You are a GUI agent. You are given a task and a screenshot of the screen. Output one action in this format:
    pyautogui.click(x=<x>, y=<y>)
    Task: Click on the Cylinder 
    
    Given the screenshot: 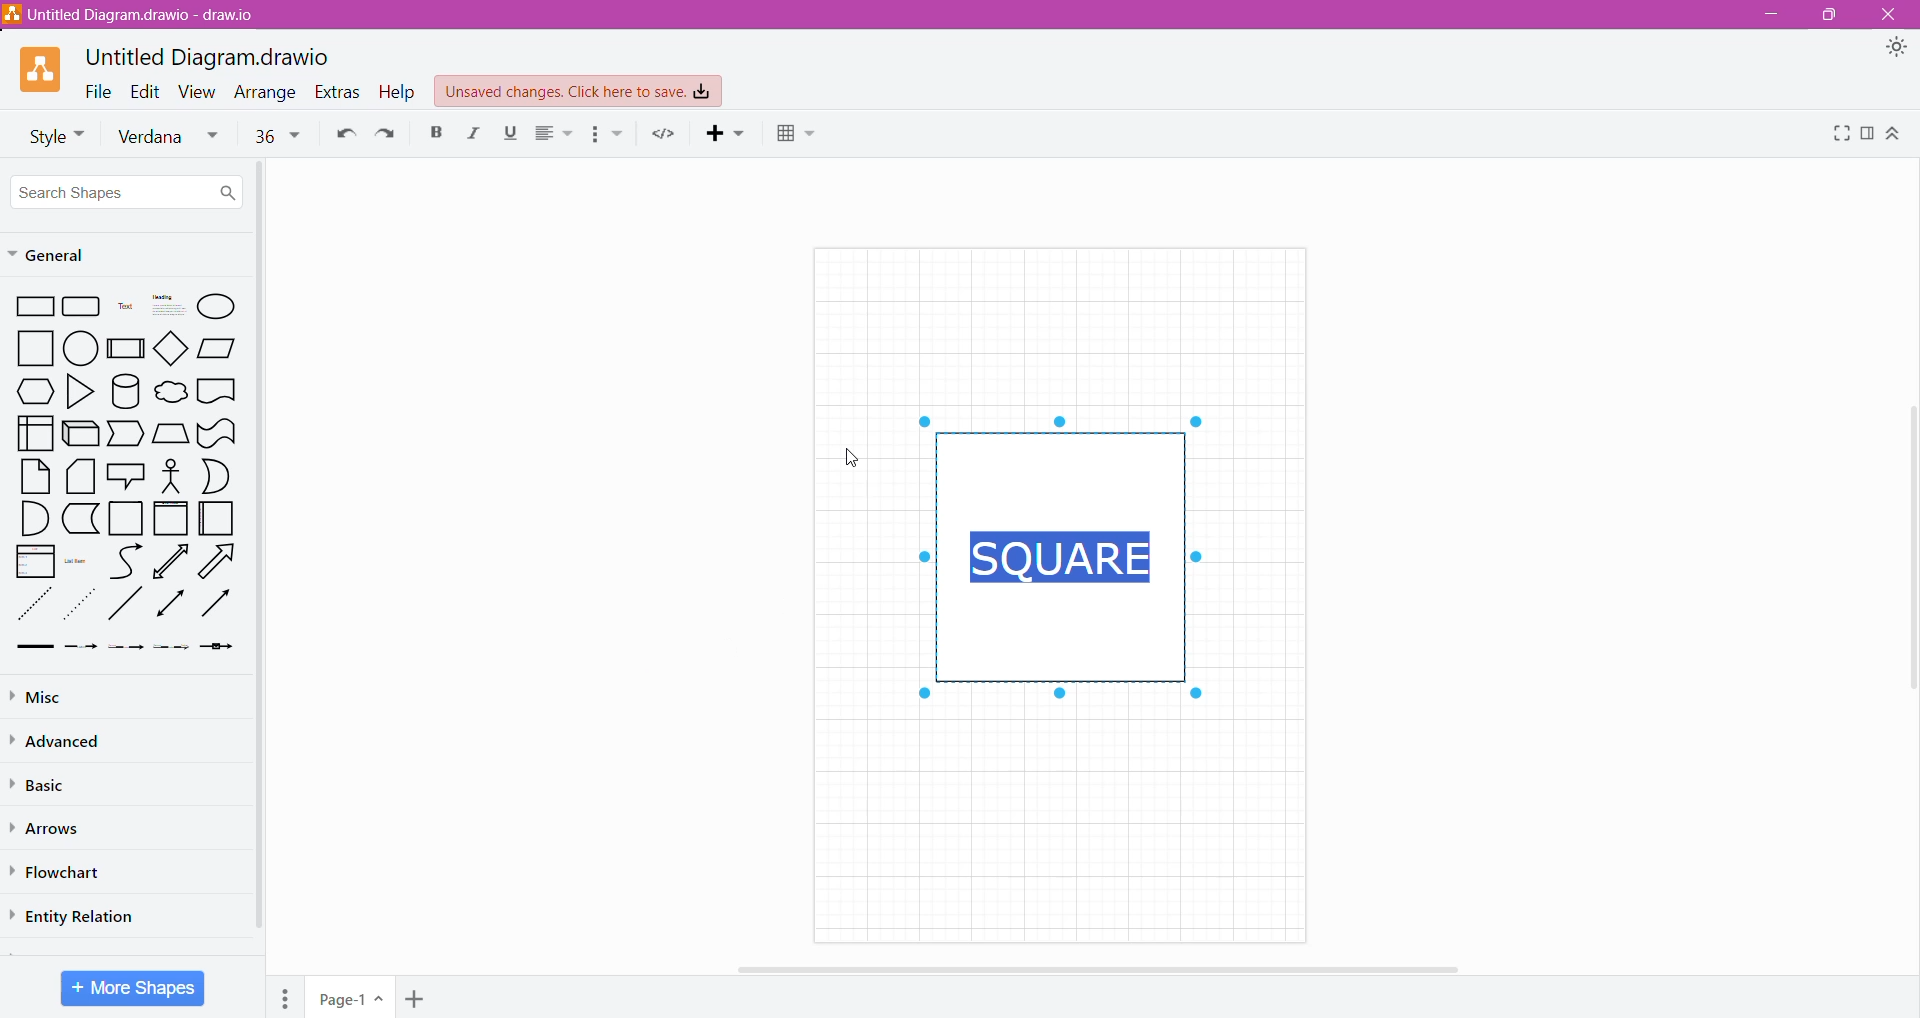 What is the action you would take?
    pyautogui.click(x=125, y=390)
    